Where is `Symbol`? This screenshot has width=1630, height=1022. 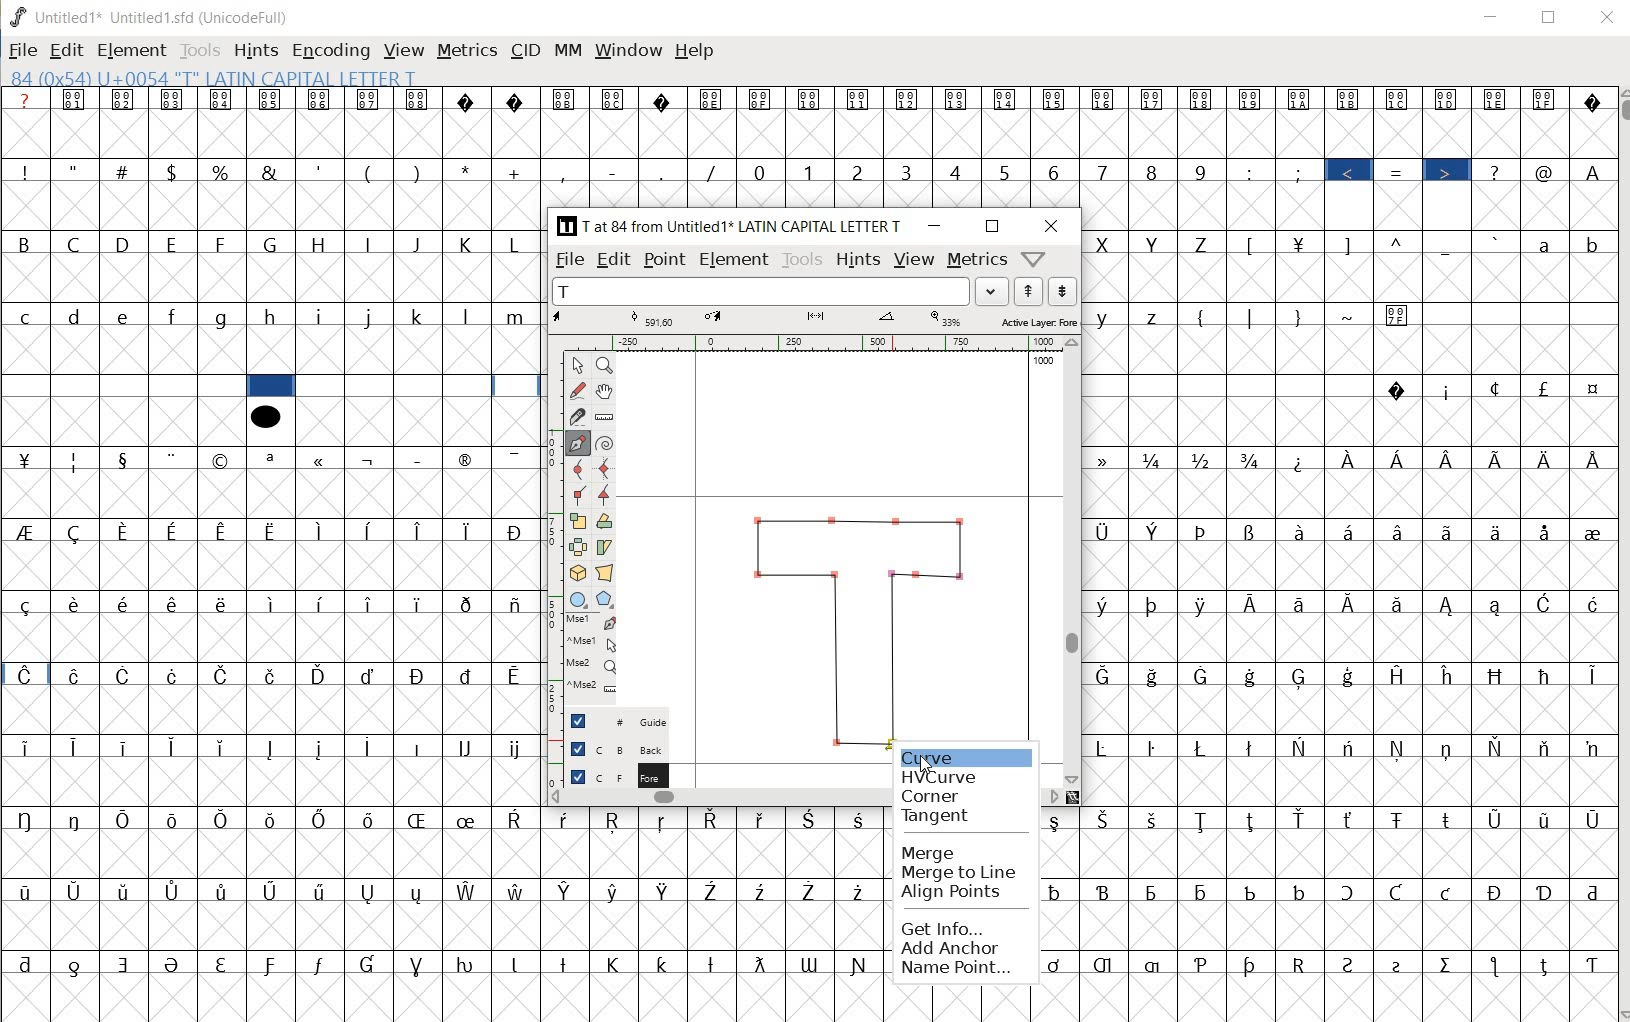 Symbol is located at coordinates (372, 458).